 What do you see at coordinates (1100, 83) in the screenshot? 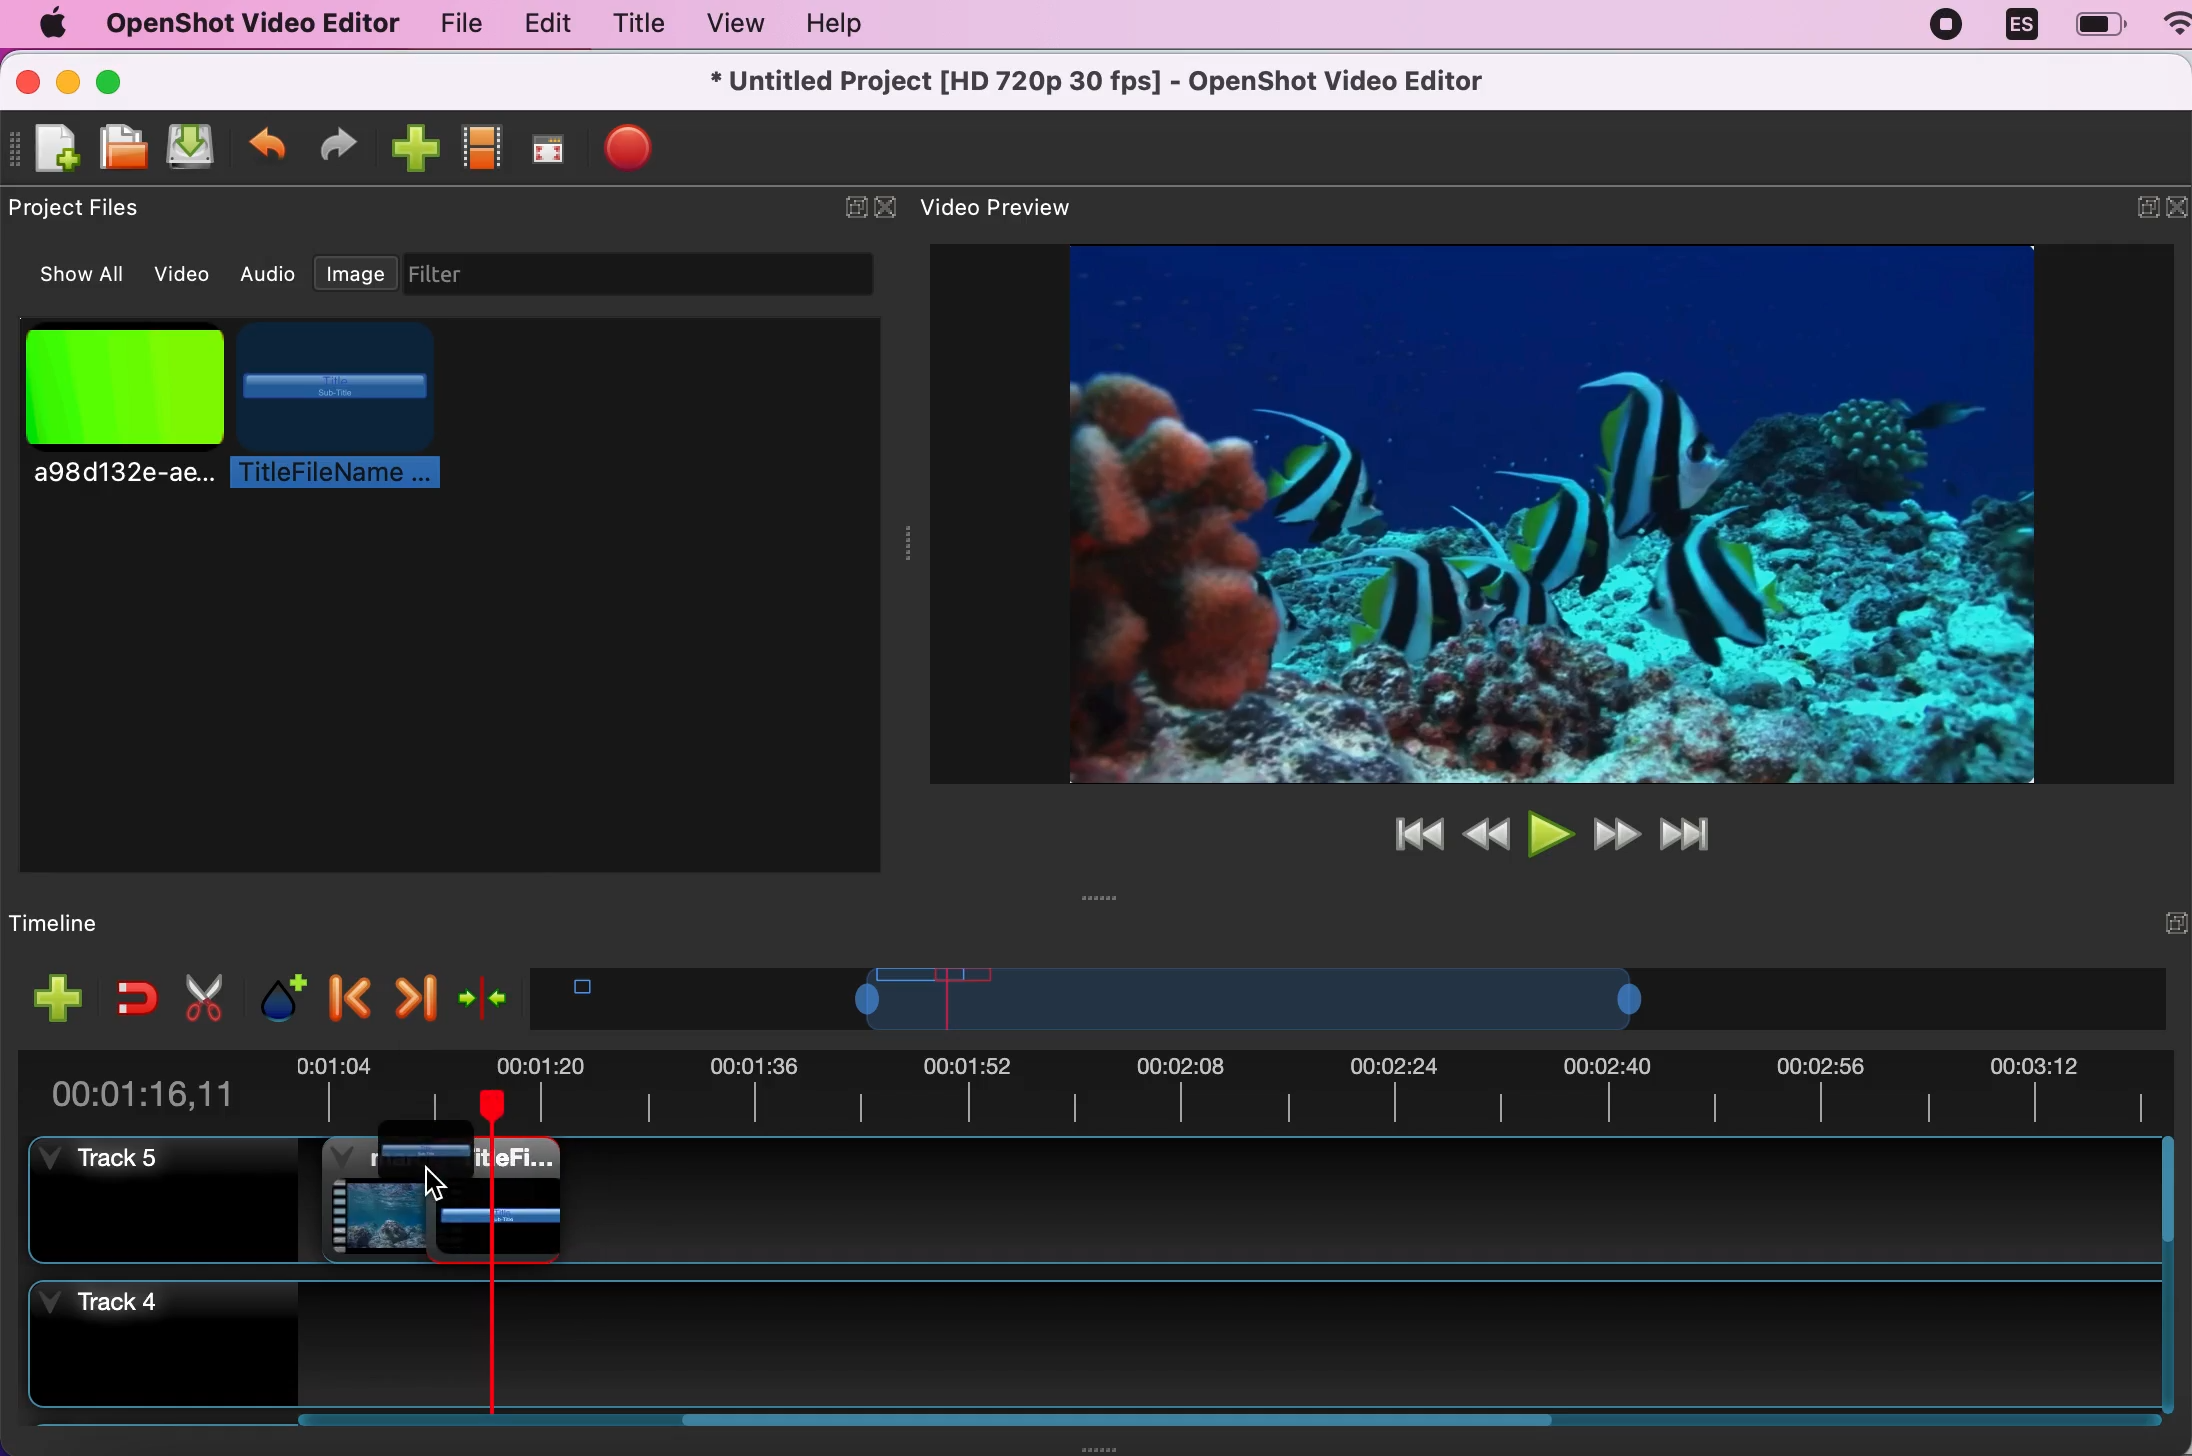
I see `title - Untitled Project [HD 720p 30 fps)-OpenShot Video Editor` at bounding box center [1100, 83].